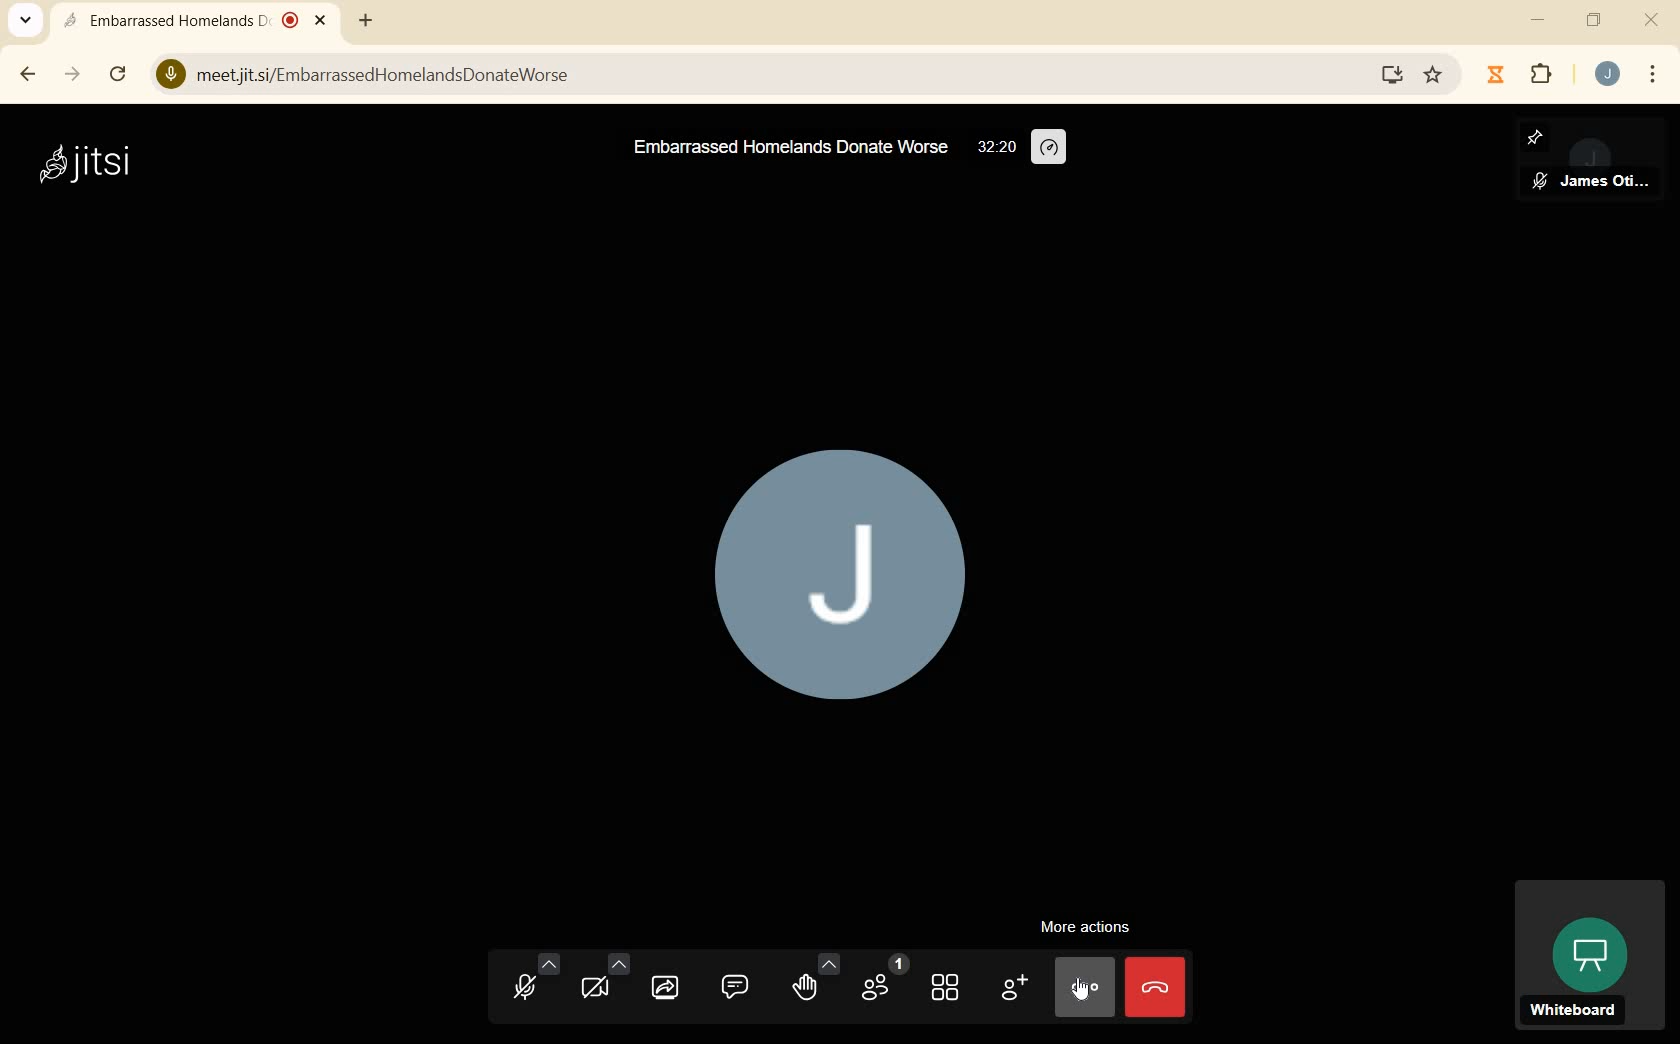  I want to click on more actions, so click(1085, 926).